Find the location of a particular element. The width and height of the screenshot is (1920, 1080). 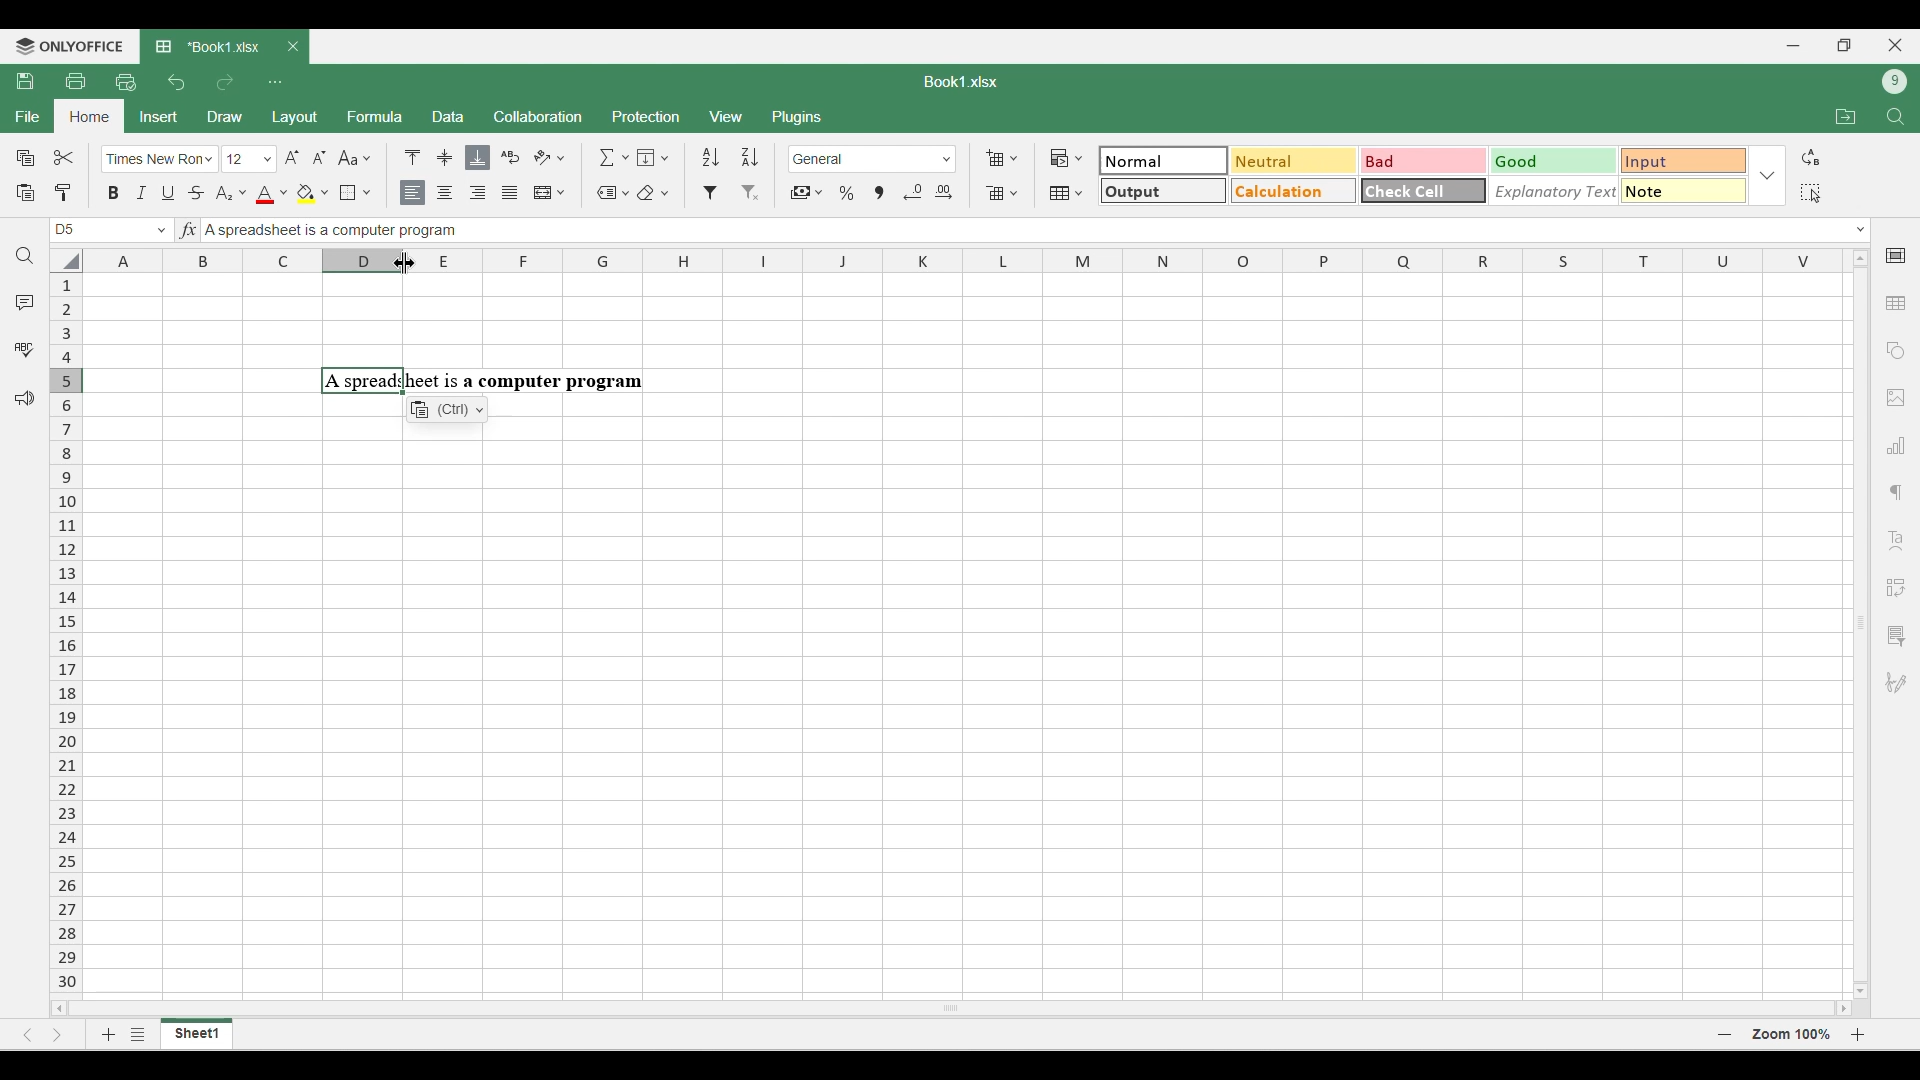

Open file location is located at coordinates (1846, 116).